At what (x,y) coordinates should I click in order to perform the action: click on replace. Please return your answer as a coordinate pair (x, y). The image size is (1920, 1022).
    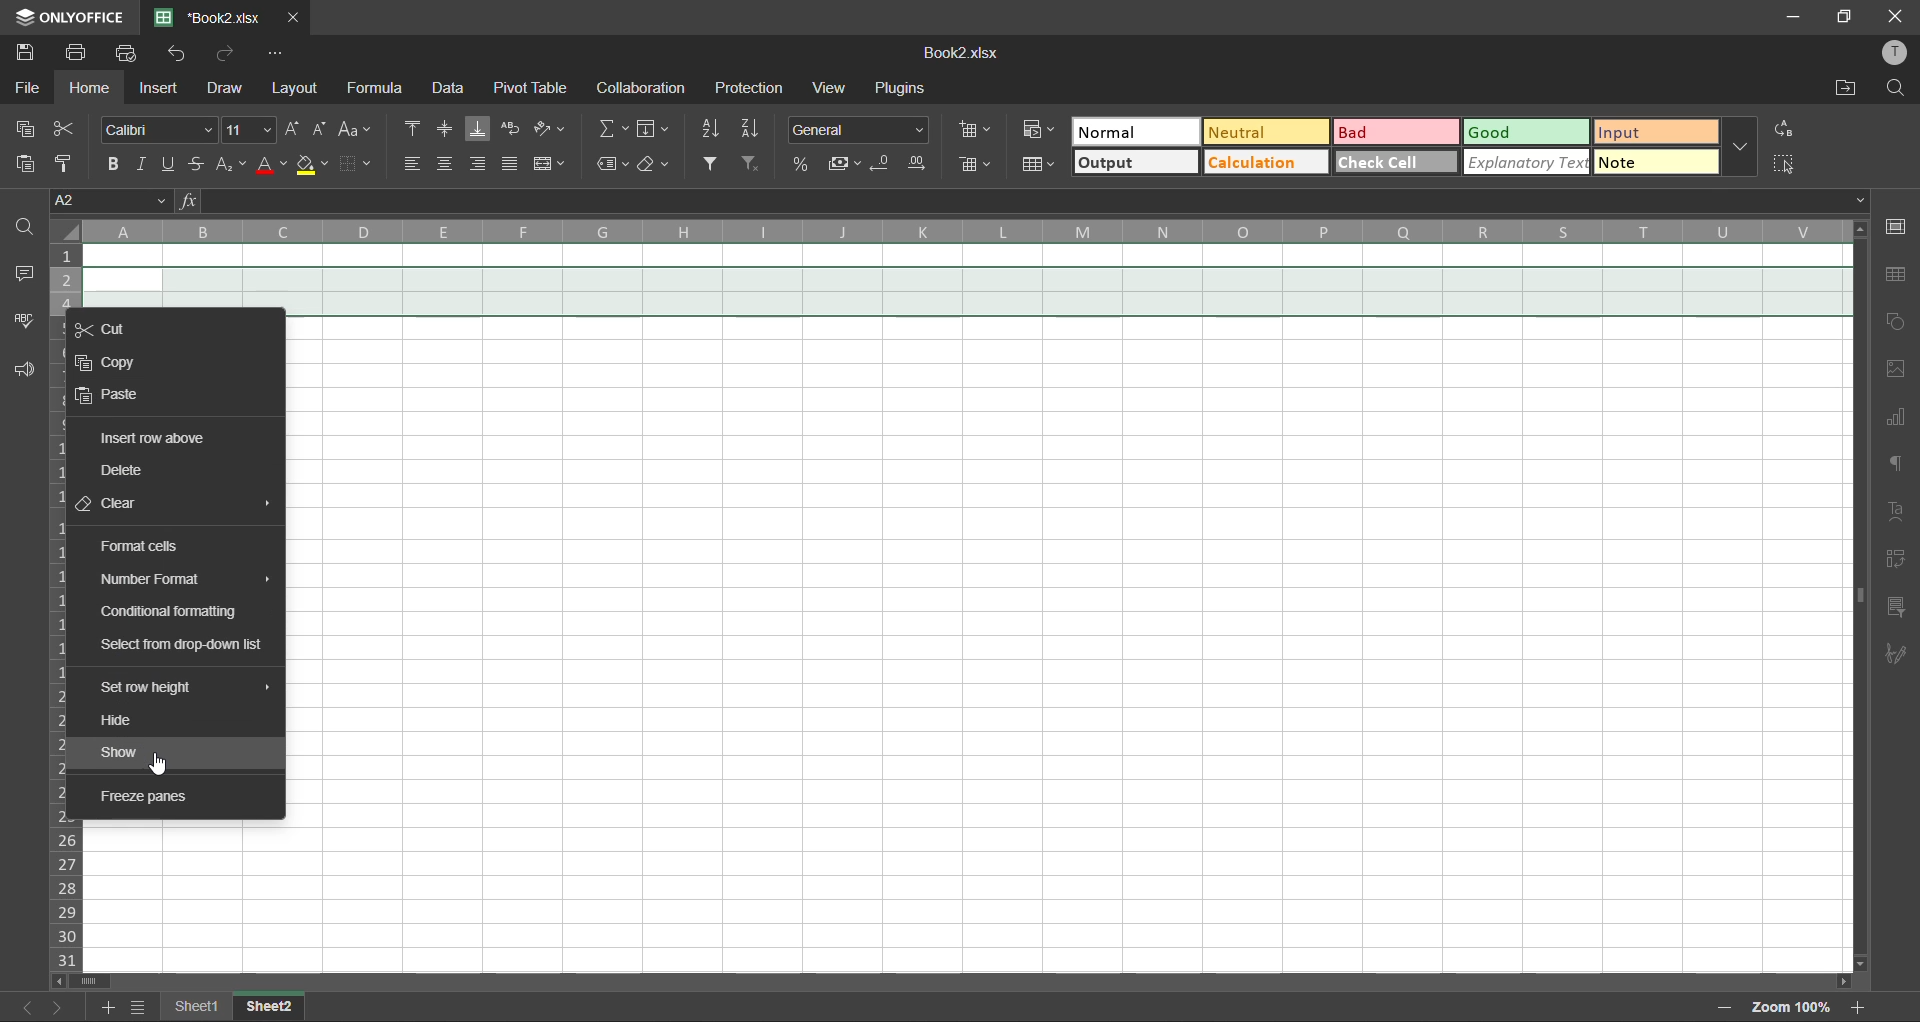
    Looking at the image, I should click on (1781, 130).